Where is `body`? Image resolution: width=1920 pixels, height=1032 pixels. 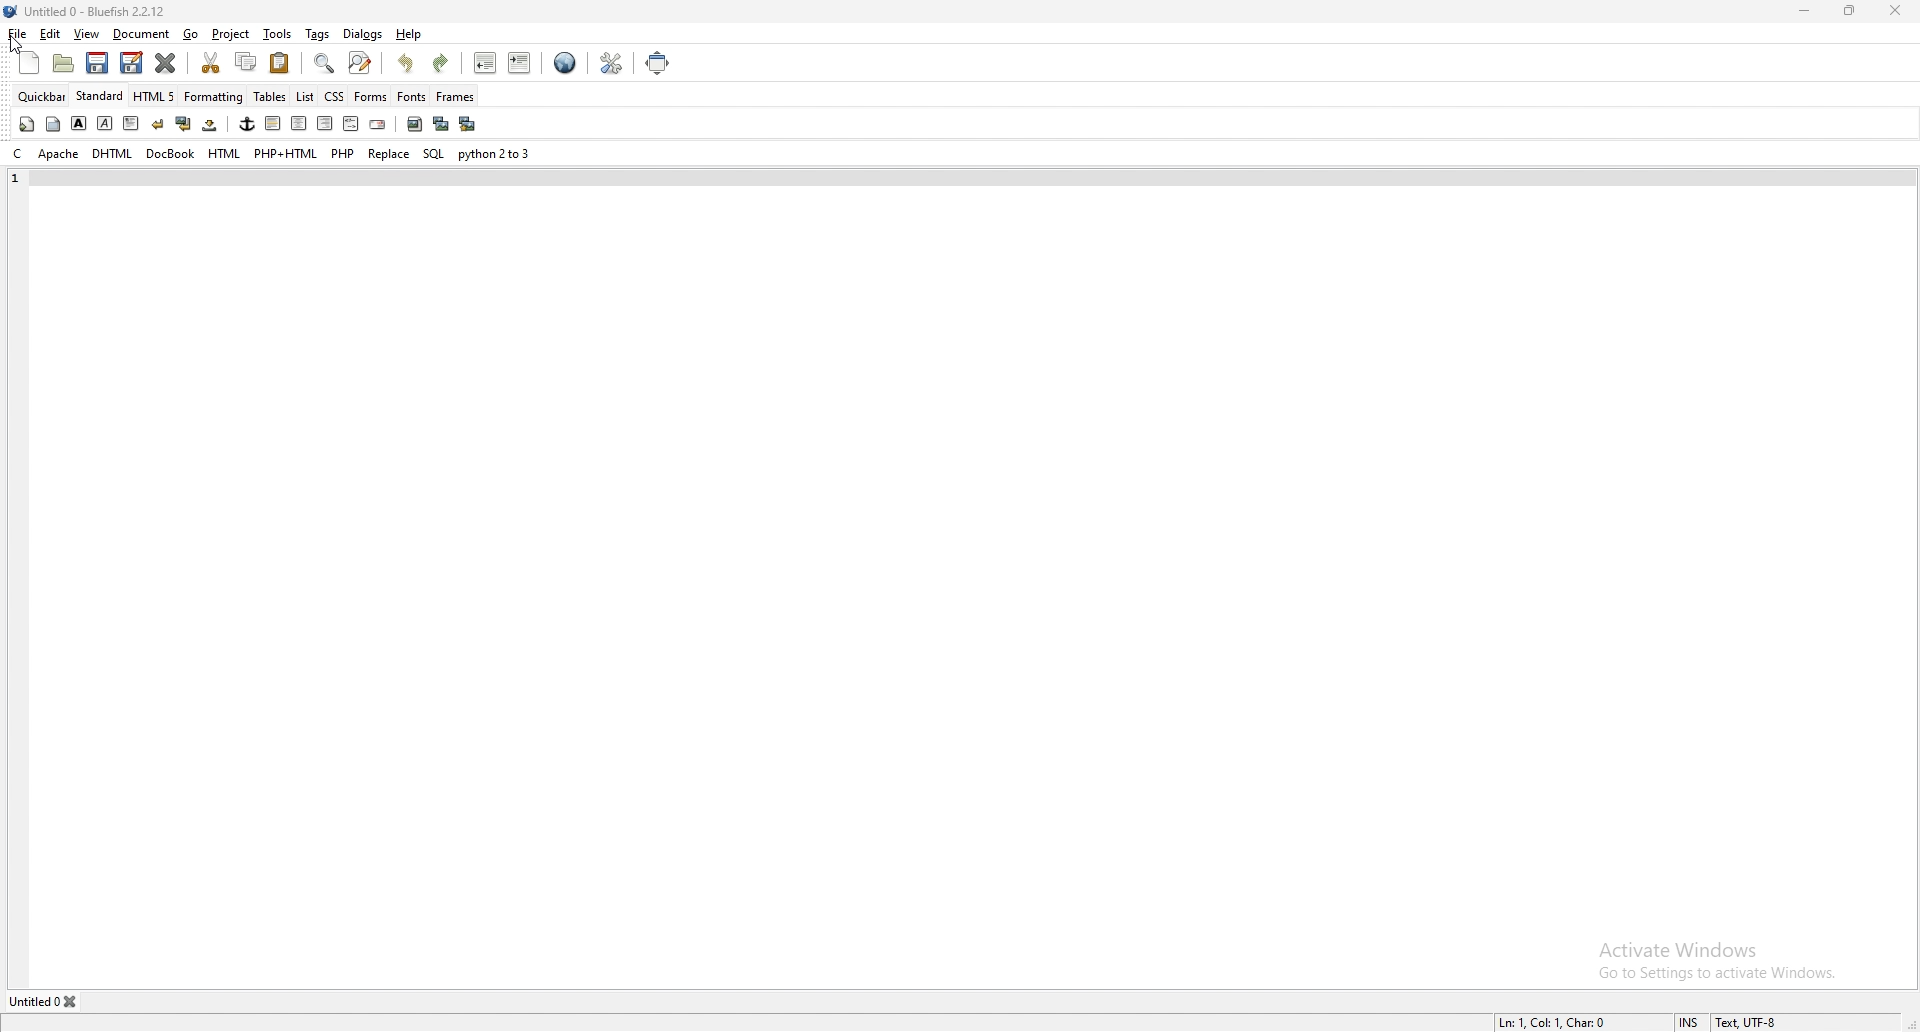
body is located at coordinates (53, 125).